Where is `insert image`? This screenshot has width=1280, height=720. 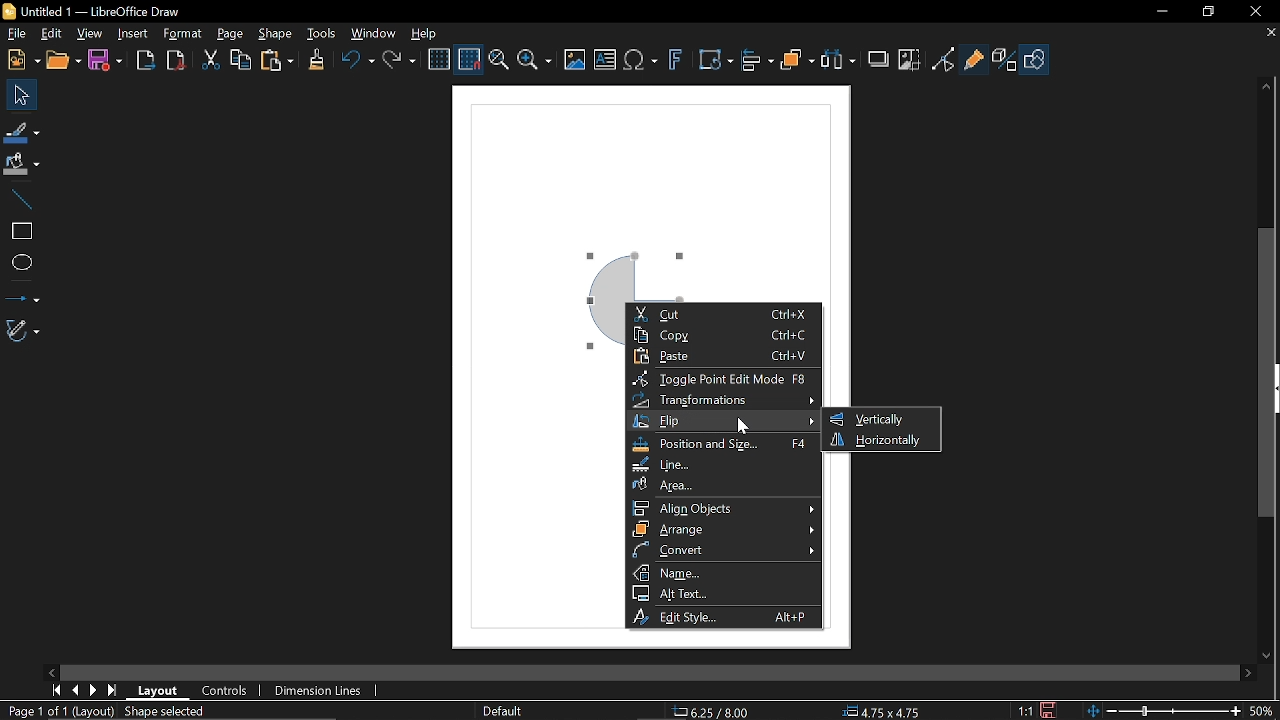 insert image is located at coordinates (578, 59).